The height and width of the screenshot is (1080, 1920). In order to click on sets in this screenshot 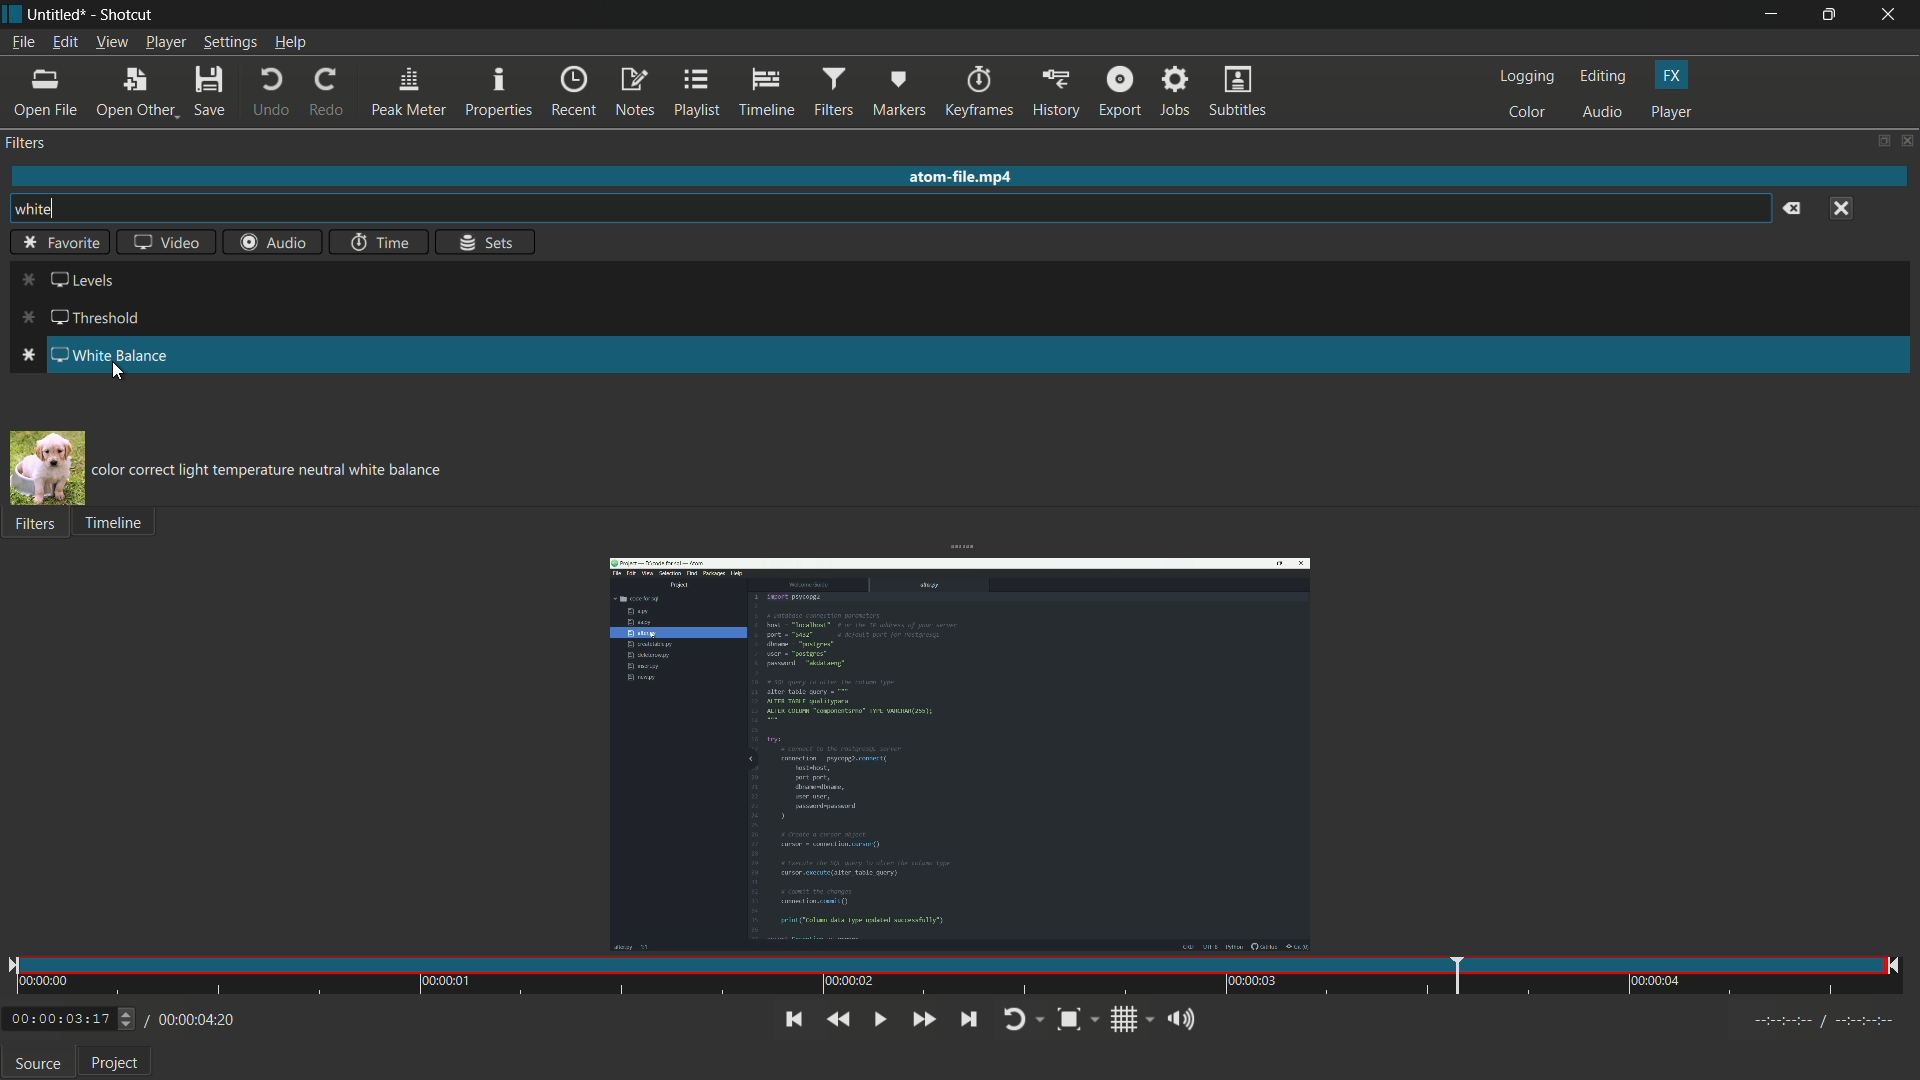, I will do `click(487, 243)`.